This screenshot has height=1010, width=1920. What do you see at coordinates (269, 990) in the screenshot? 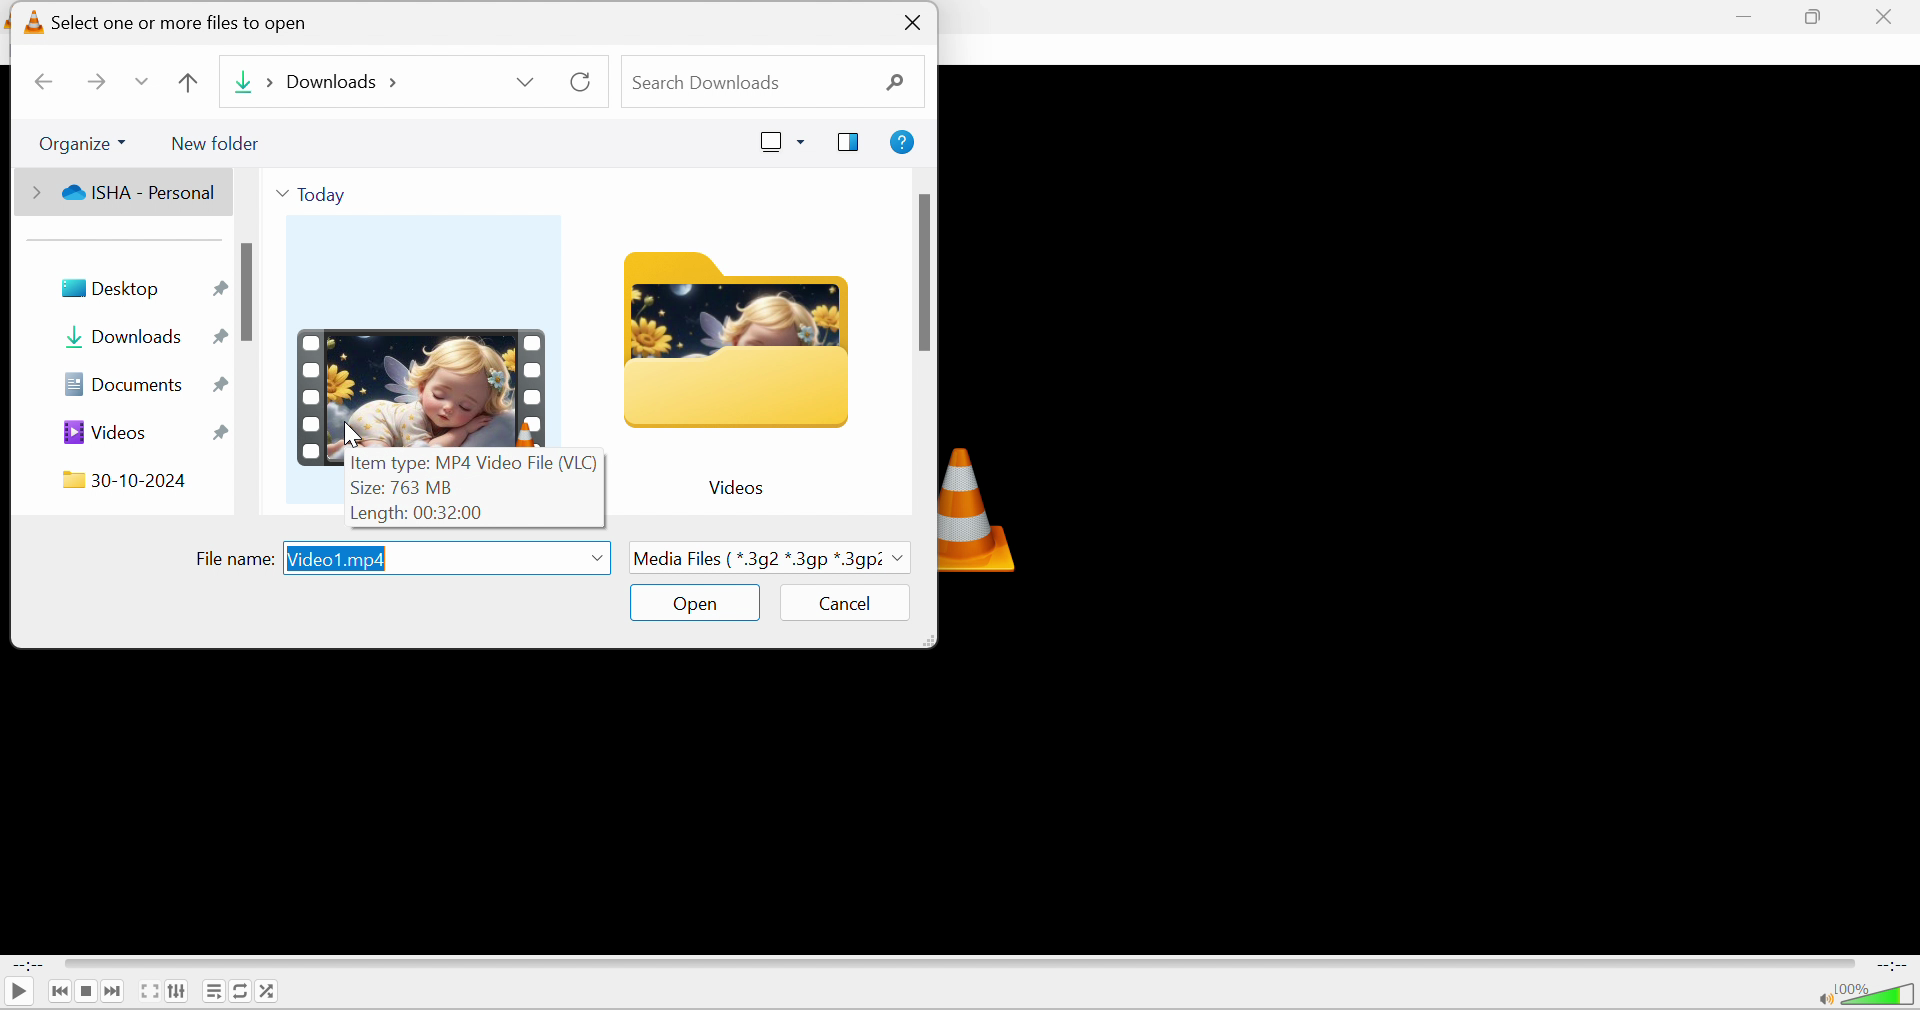
I see `Random` at bounding box center [269, 990].